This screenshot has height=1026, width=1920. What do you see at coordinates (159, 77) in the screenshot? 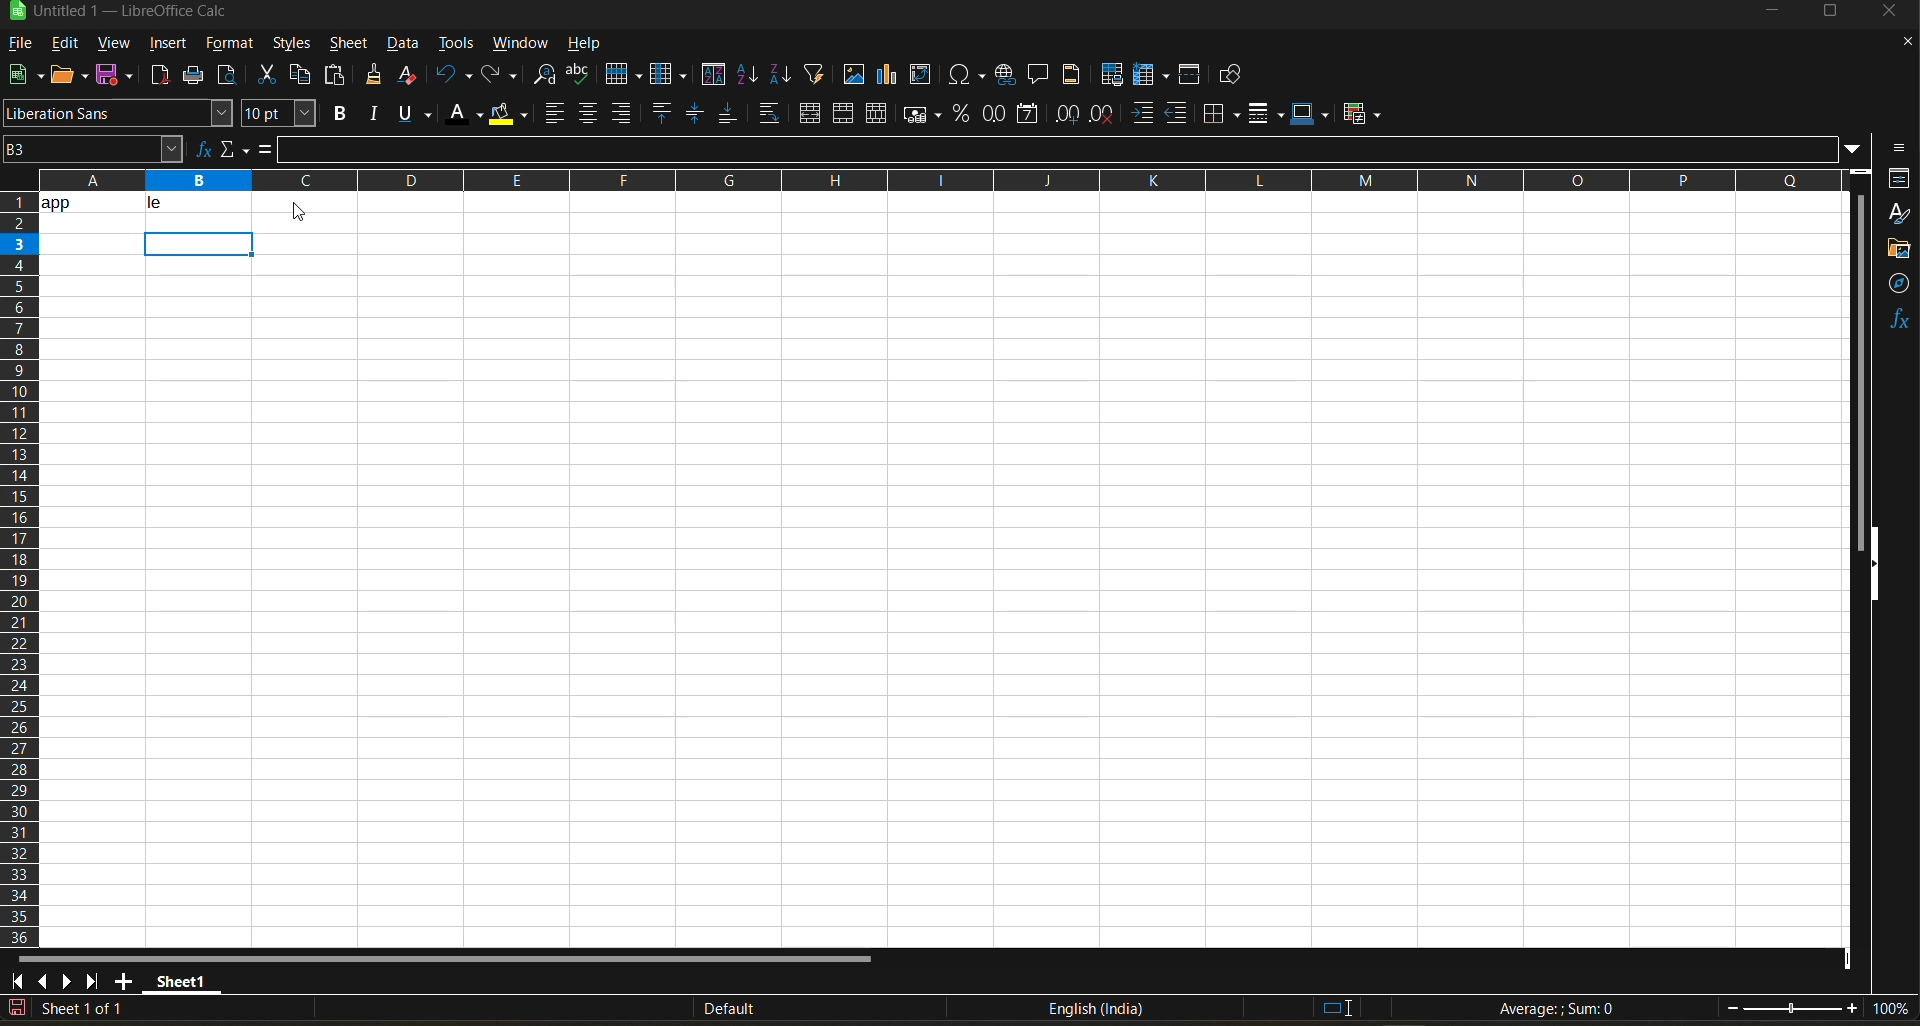
I see `export directly as pdf` at bounding box center [159, 77].